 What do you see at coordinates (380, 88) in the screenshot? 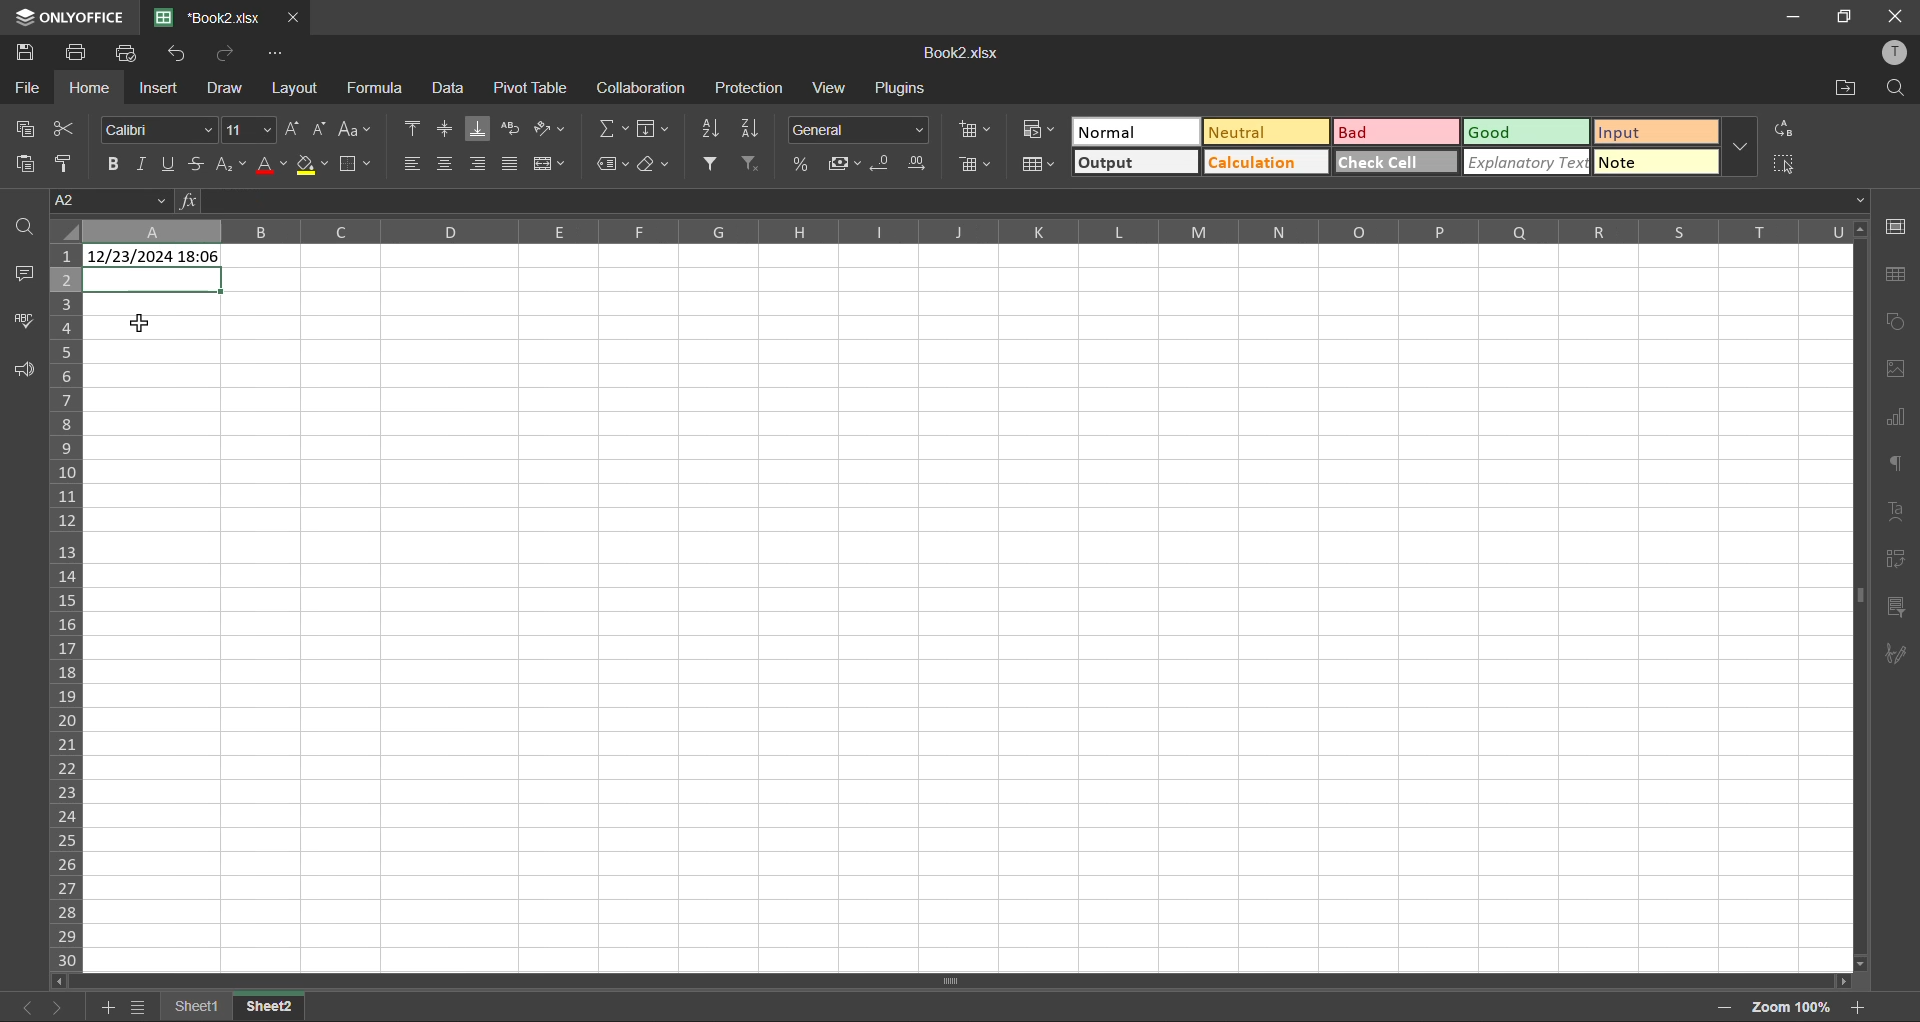
I see `formula` at bounding box center [380, 88].